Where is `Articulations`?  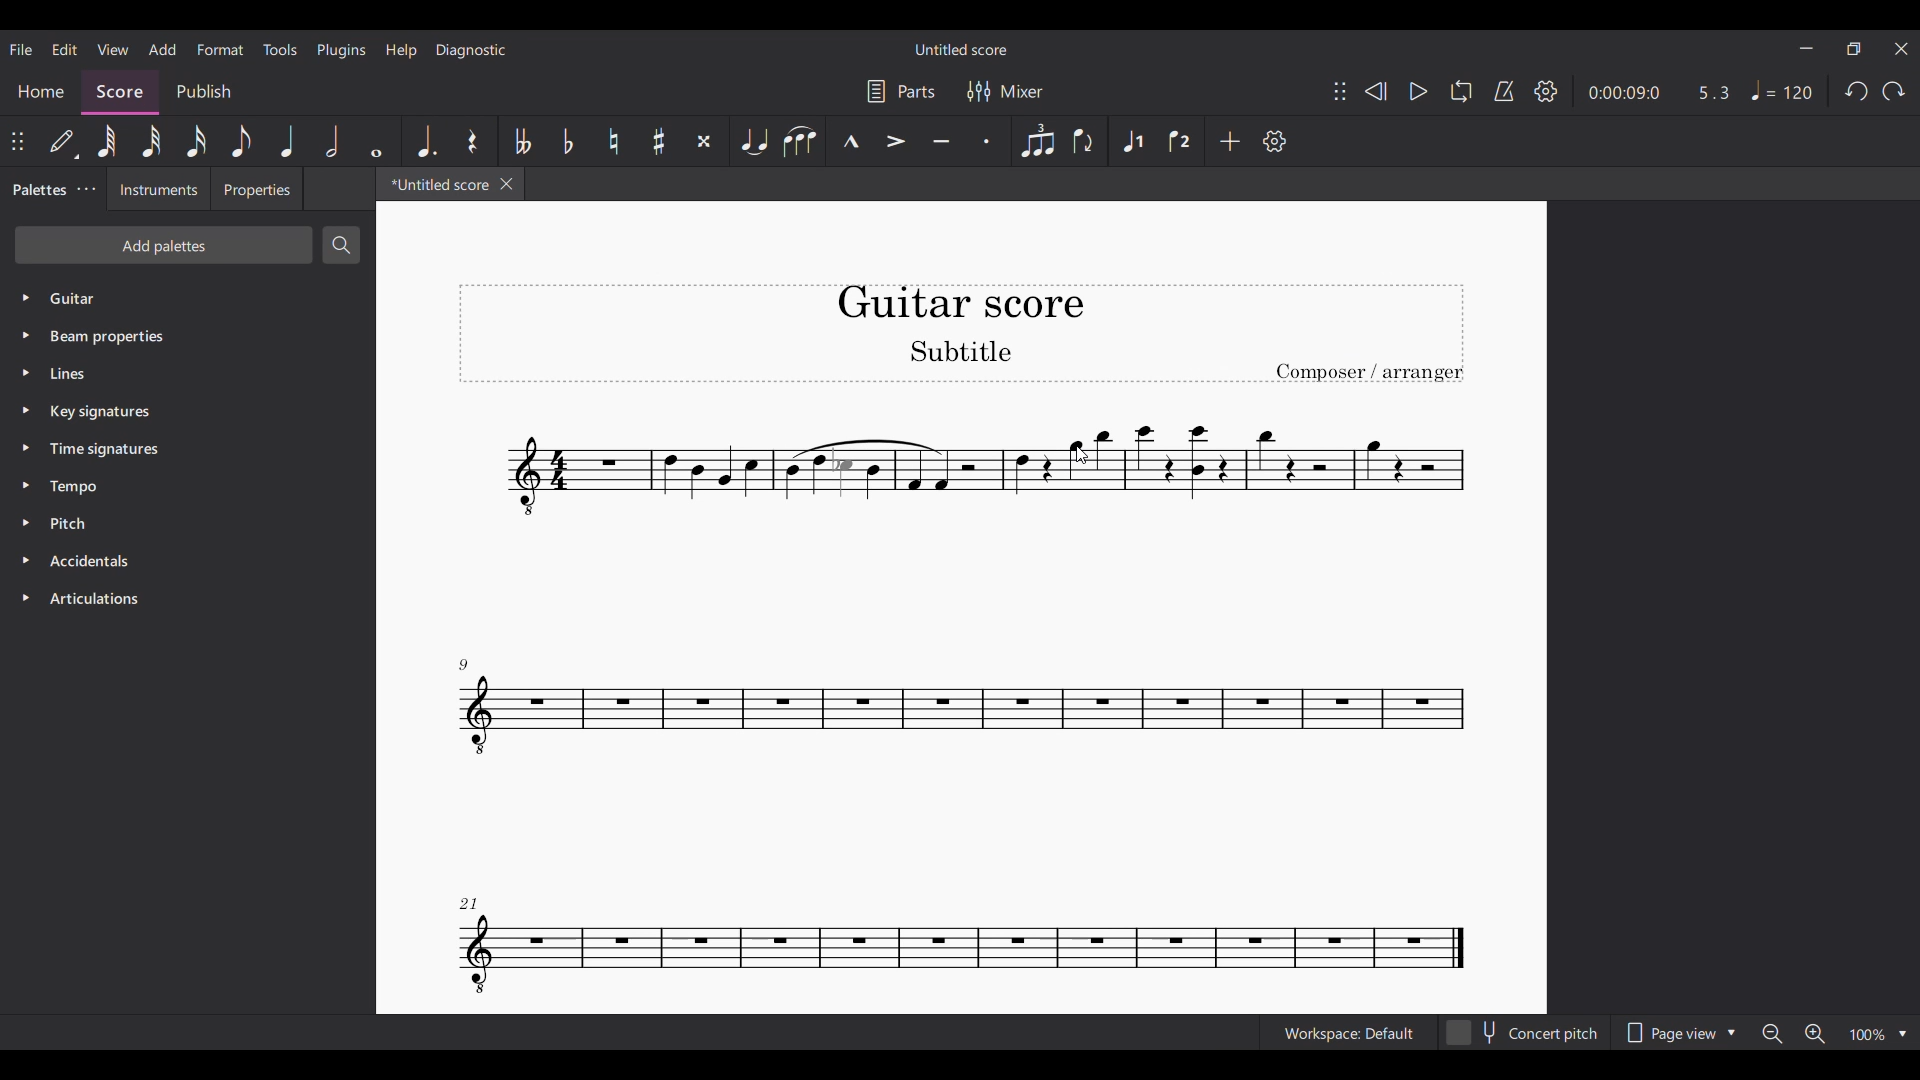 Articulations is located at coordinates (99, 599).